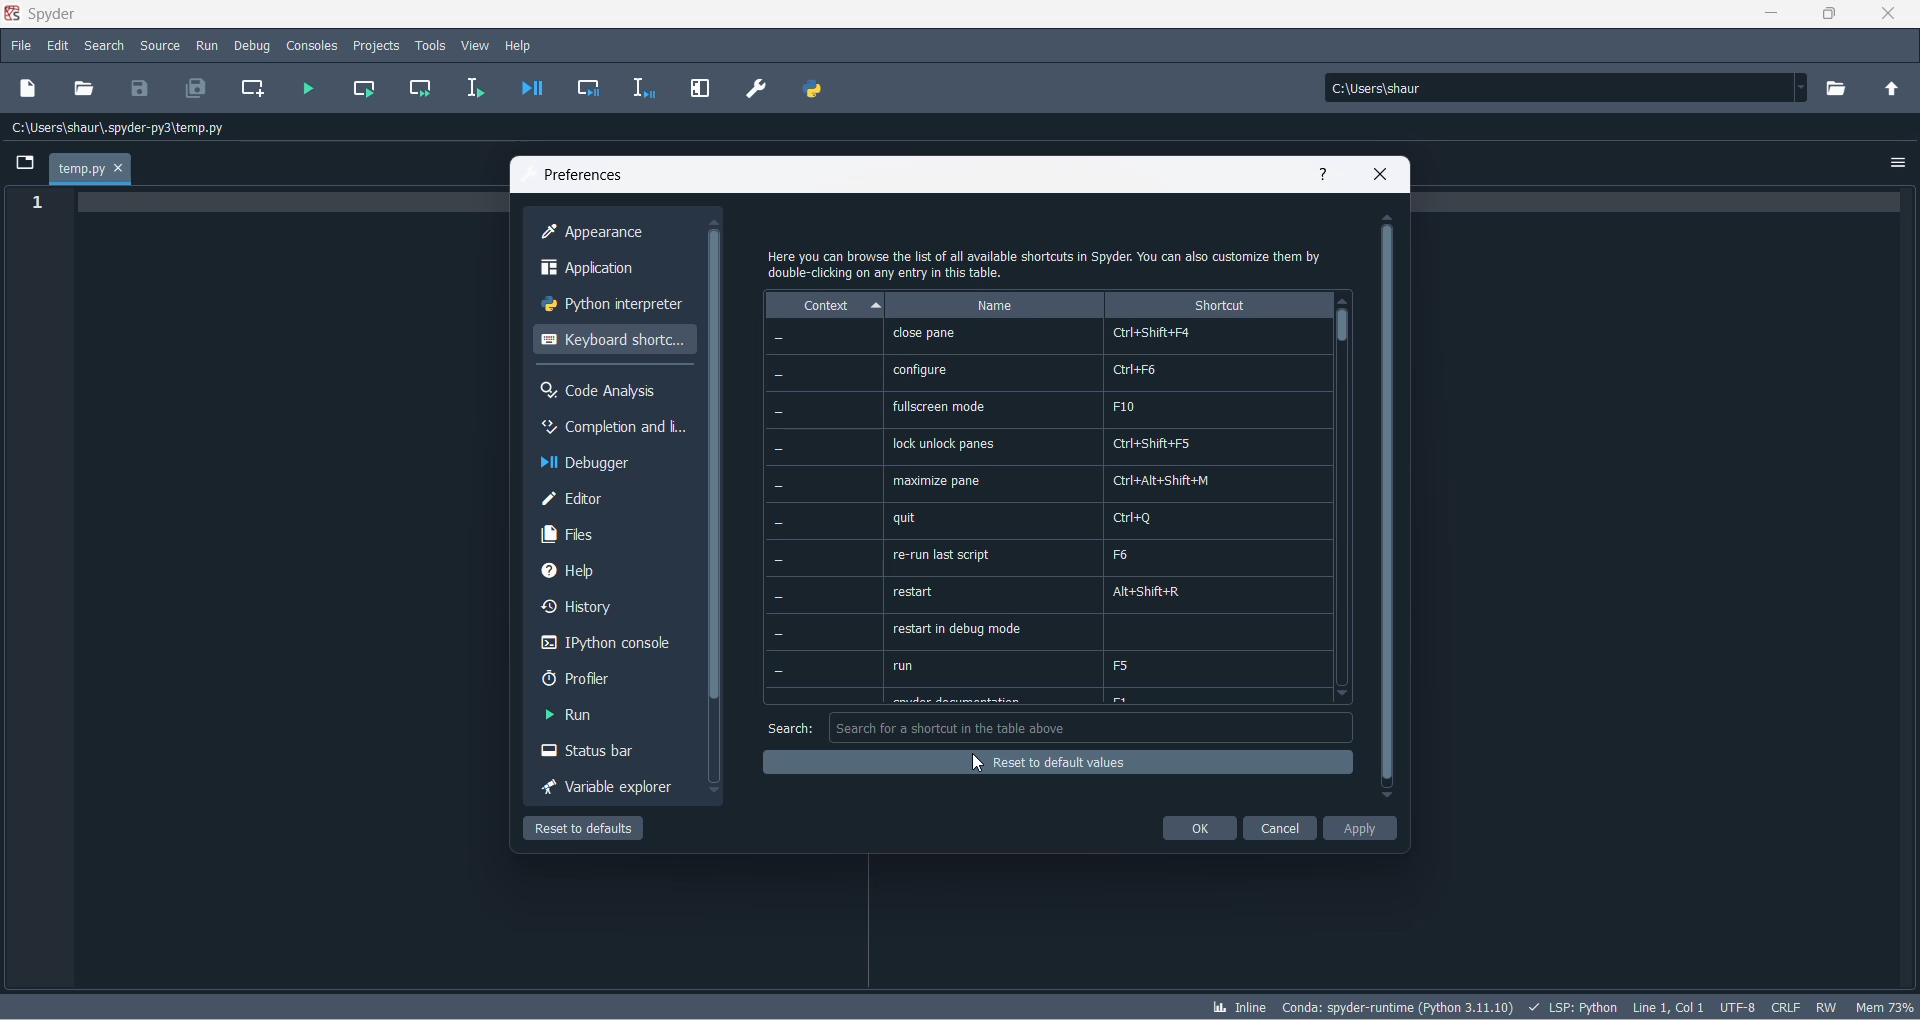  I want to click on options, so click(1897, 163).